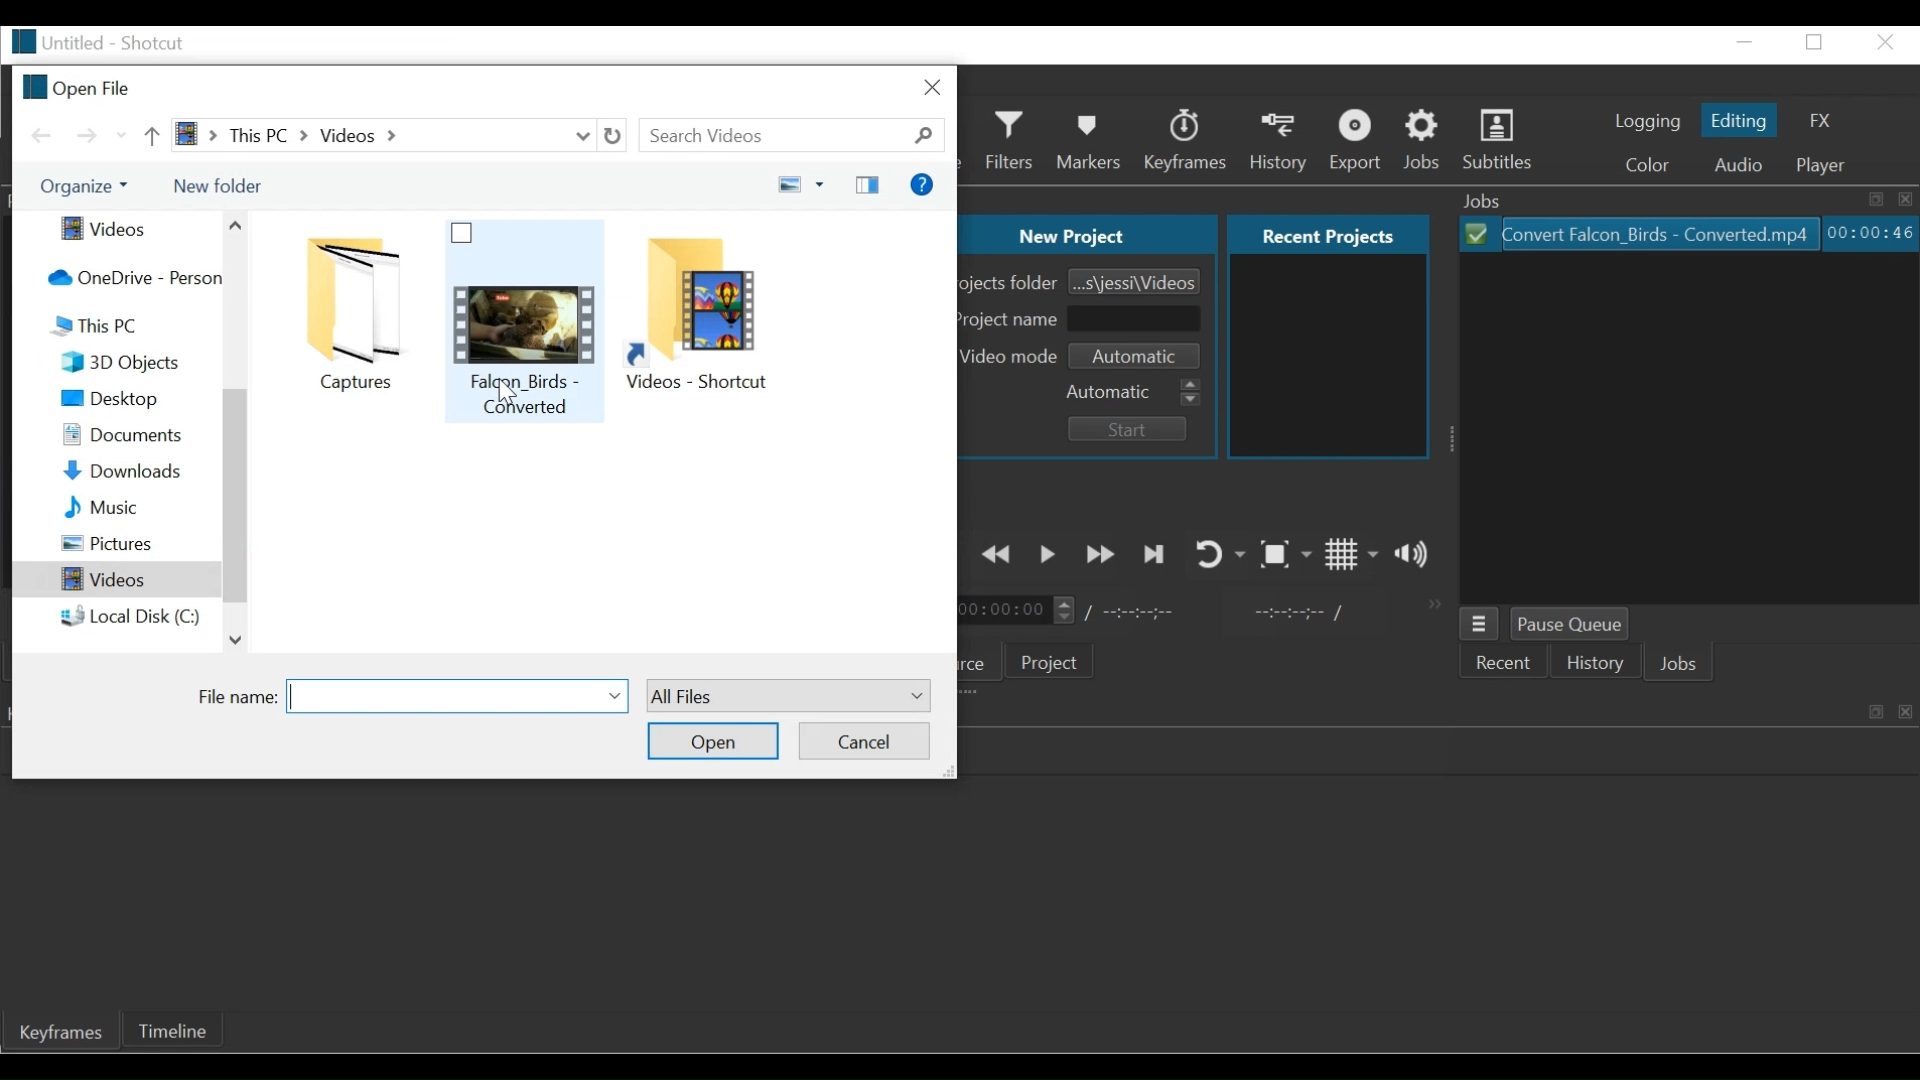 This screenshot has width=1920, height=1080. I want to click on Vertical Scroll bar, so click(235, 497).